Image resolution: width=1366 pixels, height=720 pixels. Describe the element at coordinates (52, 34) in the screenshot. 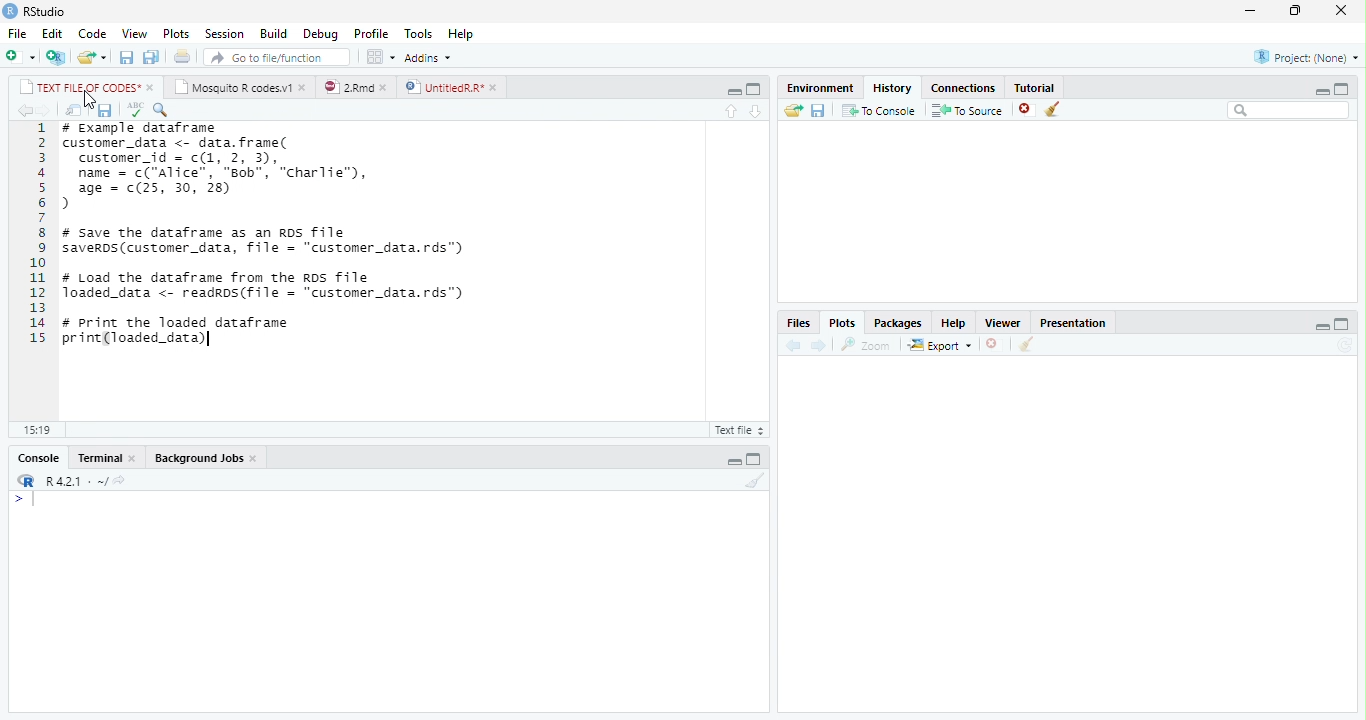

I see `Edit` at that location.